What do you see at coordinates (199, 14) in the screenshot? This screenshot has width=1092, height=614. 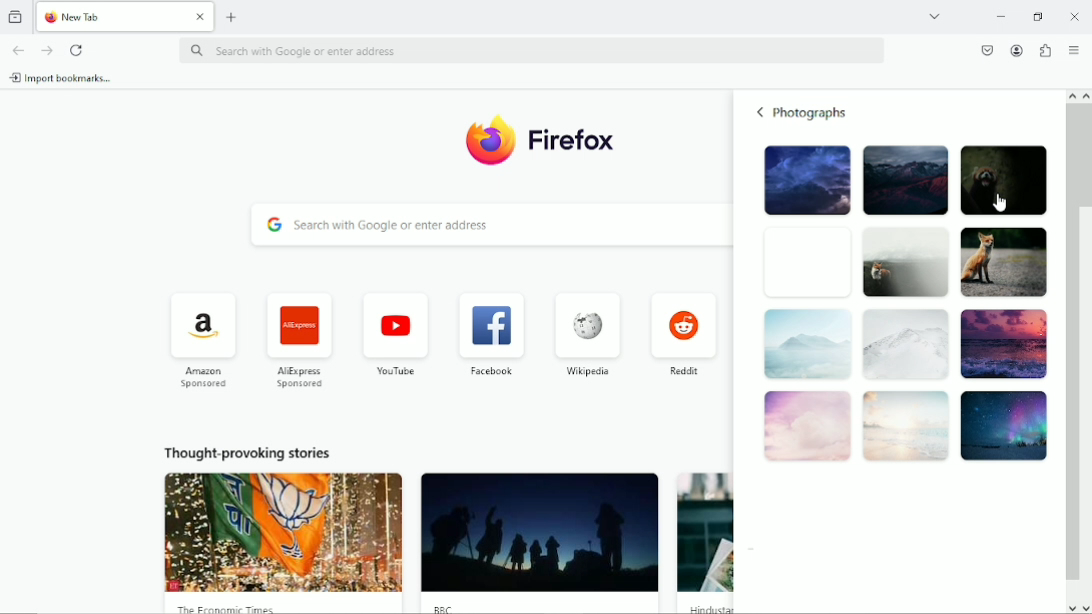 I see `close` at bounding box center [199, 14].